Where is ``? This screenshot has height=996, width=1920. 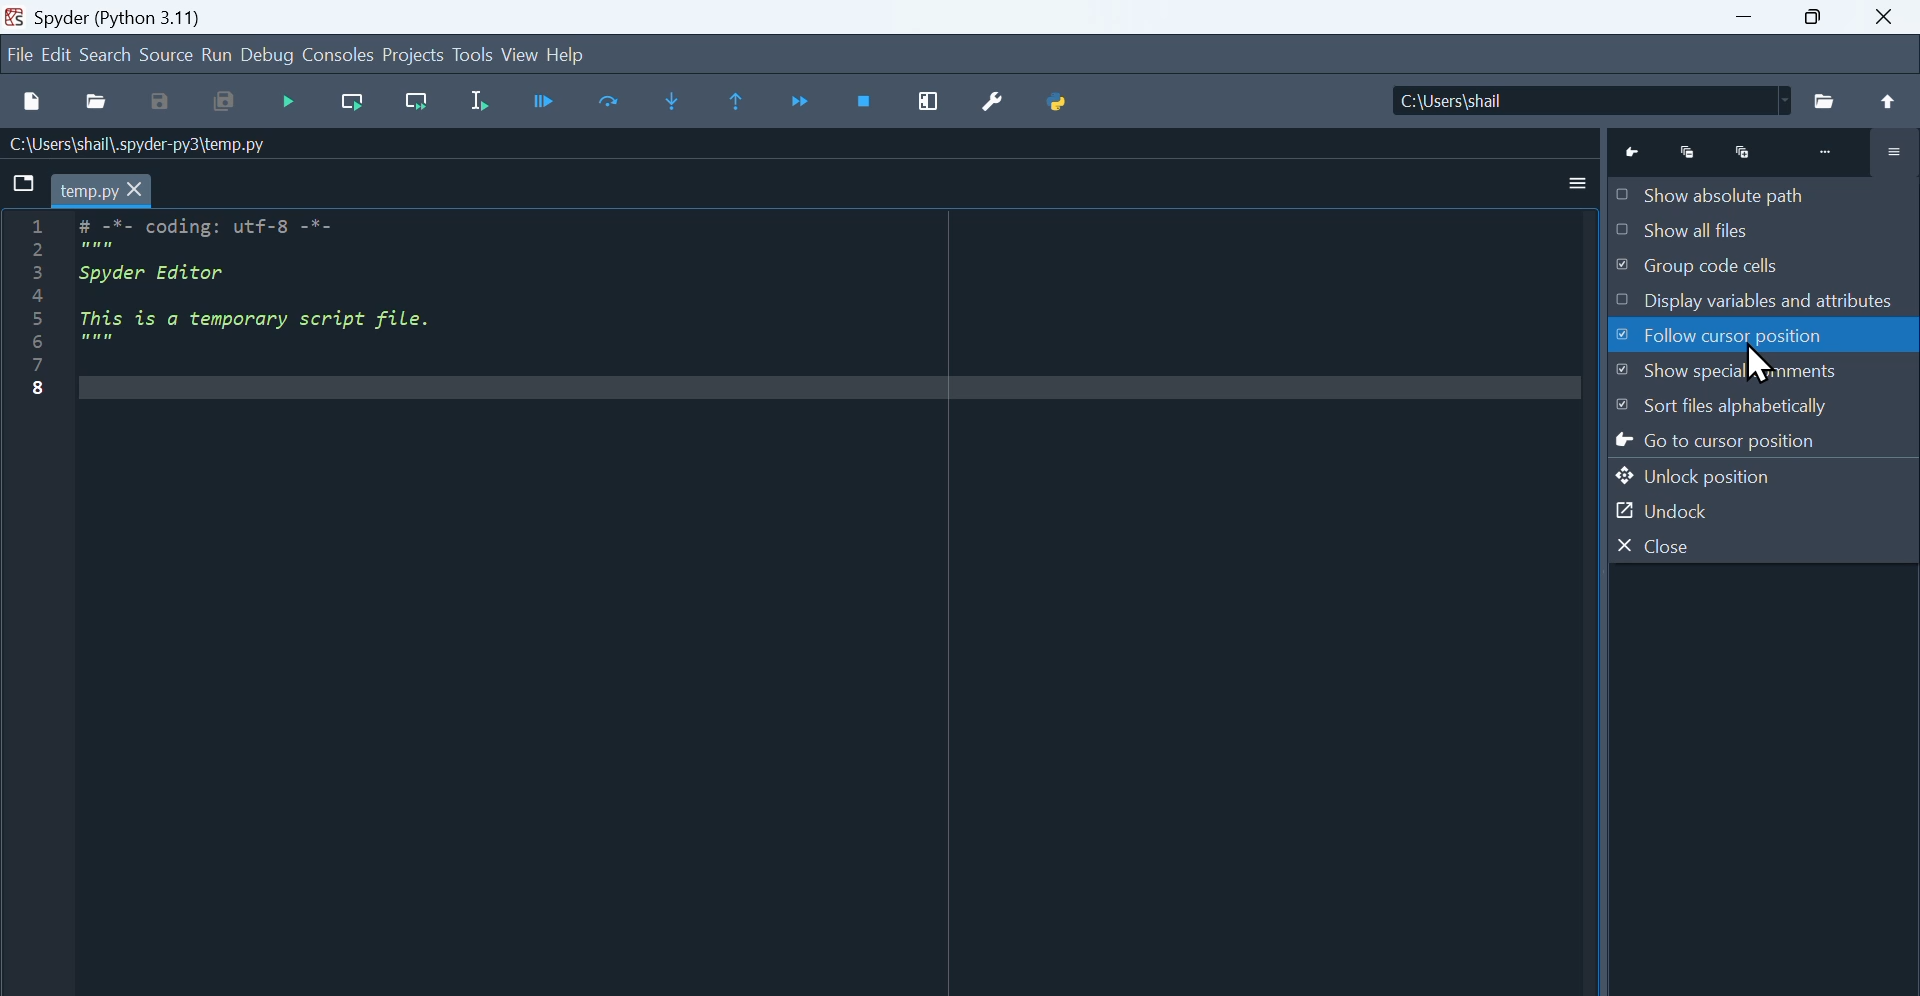
 is located at coordinates (607, 104).